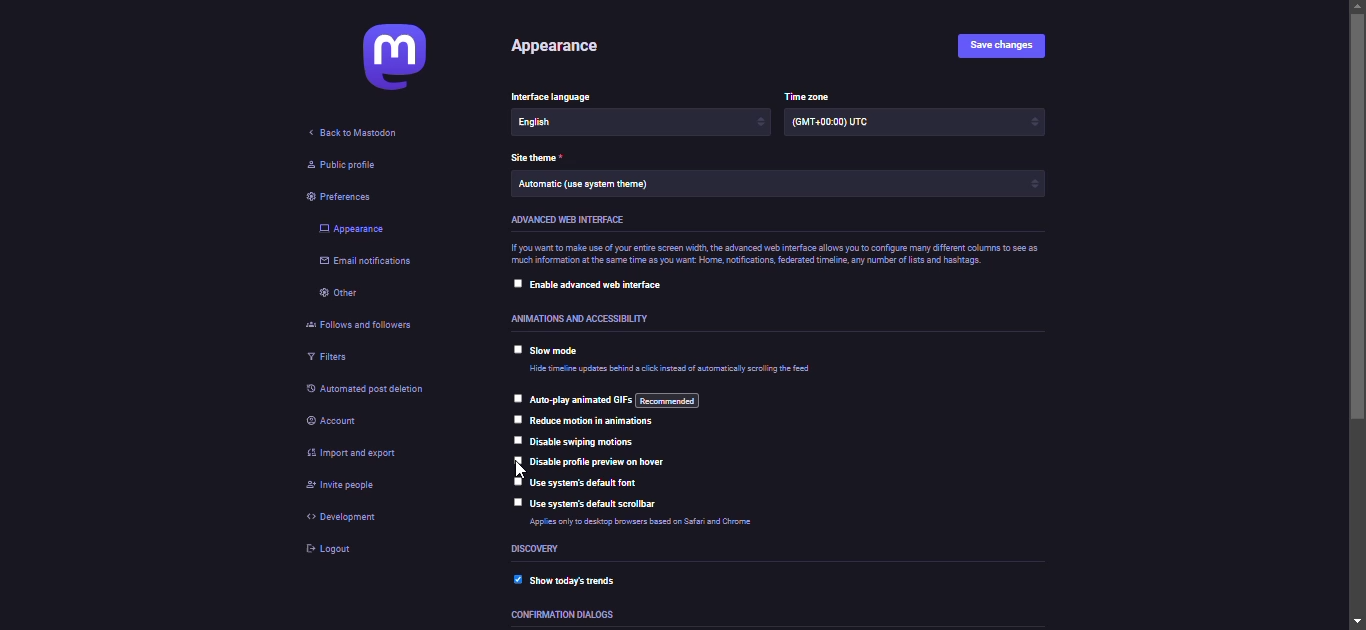 Image resolution: width=1366 pixels, height=630 pixels. Describe the element at coordinates (551, 46) in the screenshot. I see `appearance` at that location.